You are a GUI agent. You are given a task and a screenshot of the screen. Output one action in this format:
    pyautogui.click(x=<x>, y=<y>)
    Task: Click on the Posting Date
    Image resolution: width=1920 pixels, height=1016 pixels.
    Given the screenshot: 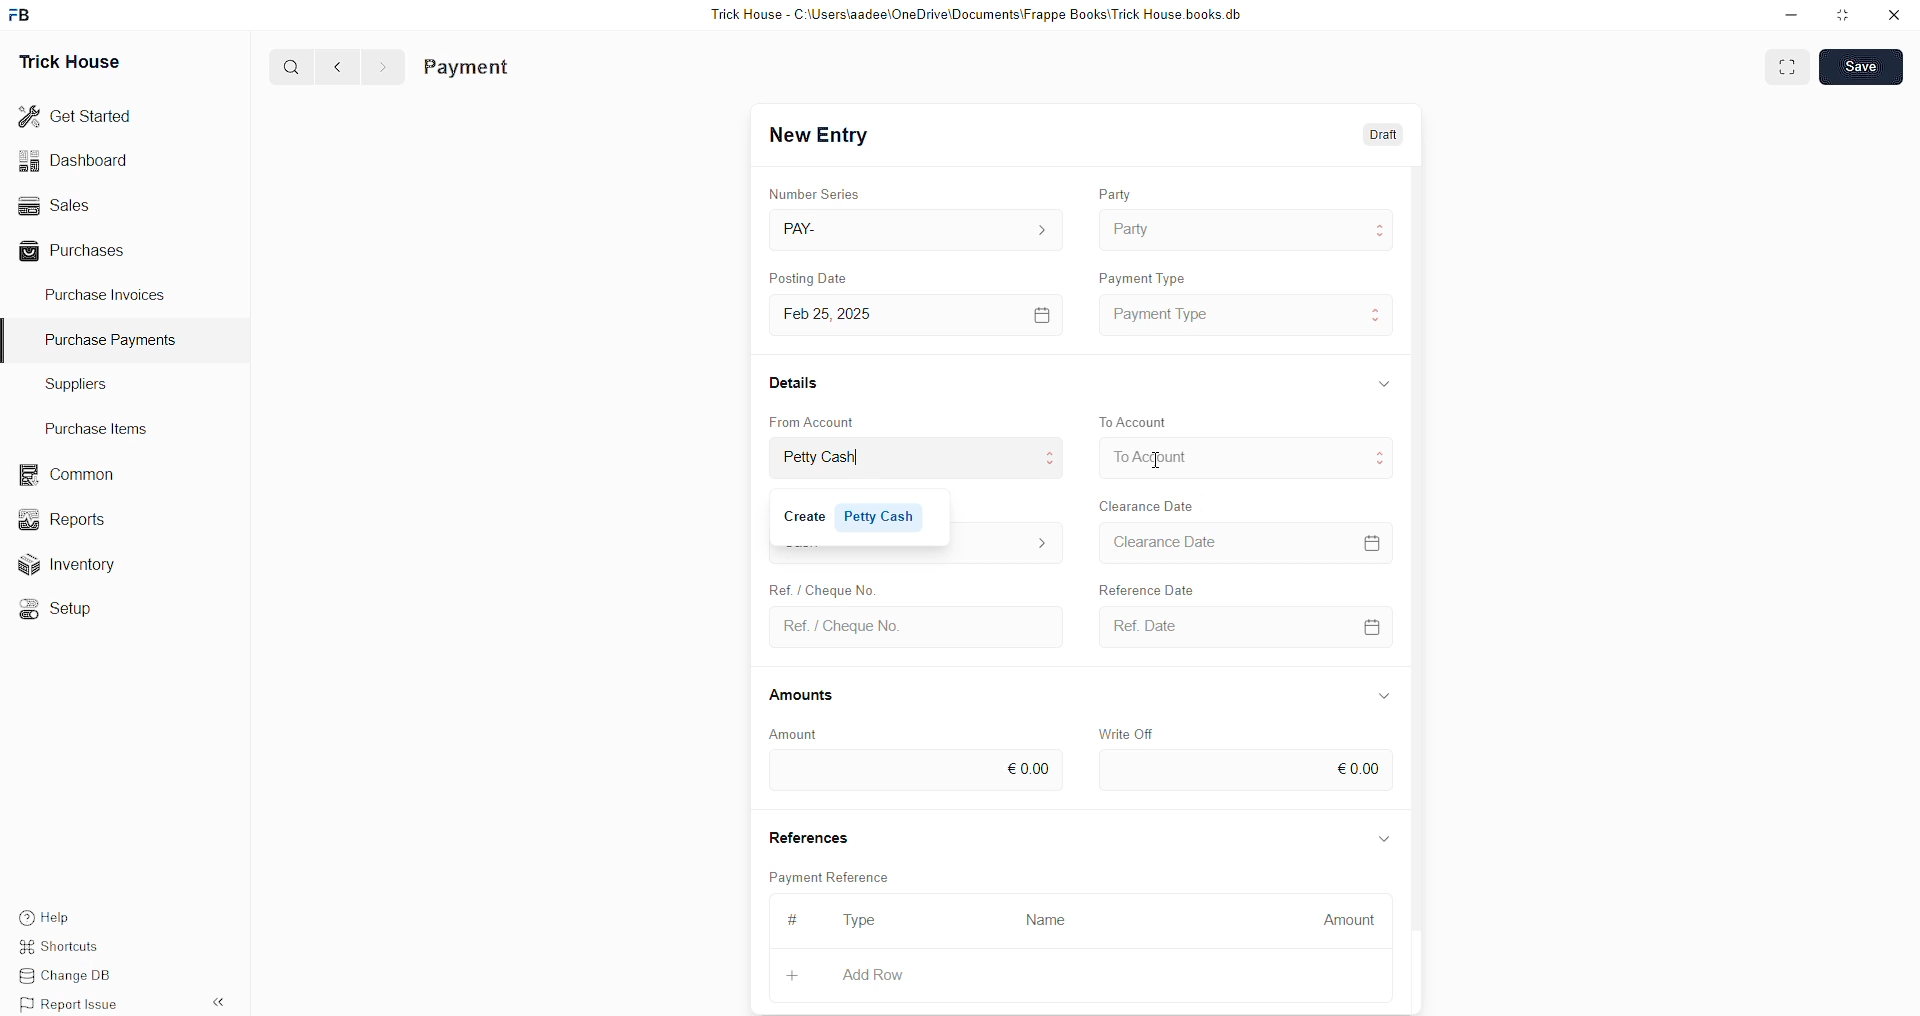 What is the action you would take?
    pyautogui.click(x=821, y=280)
    